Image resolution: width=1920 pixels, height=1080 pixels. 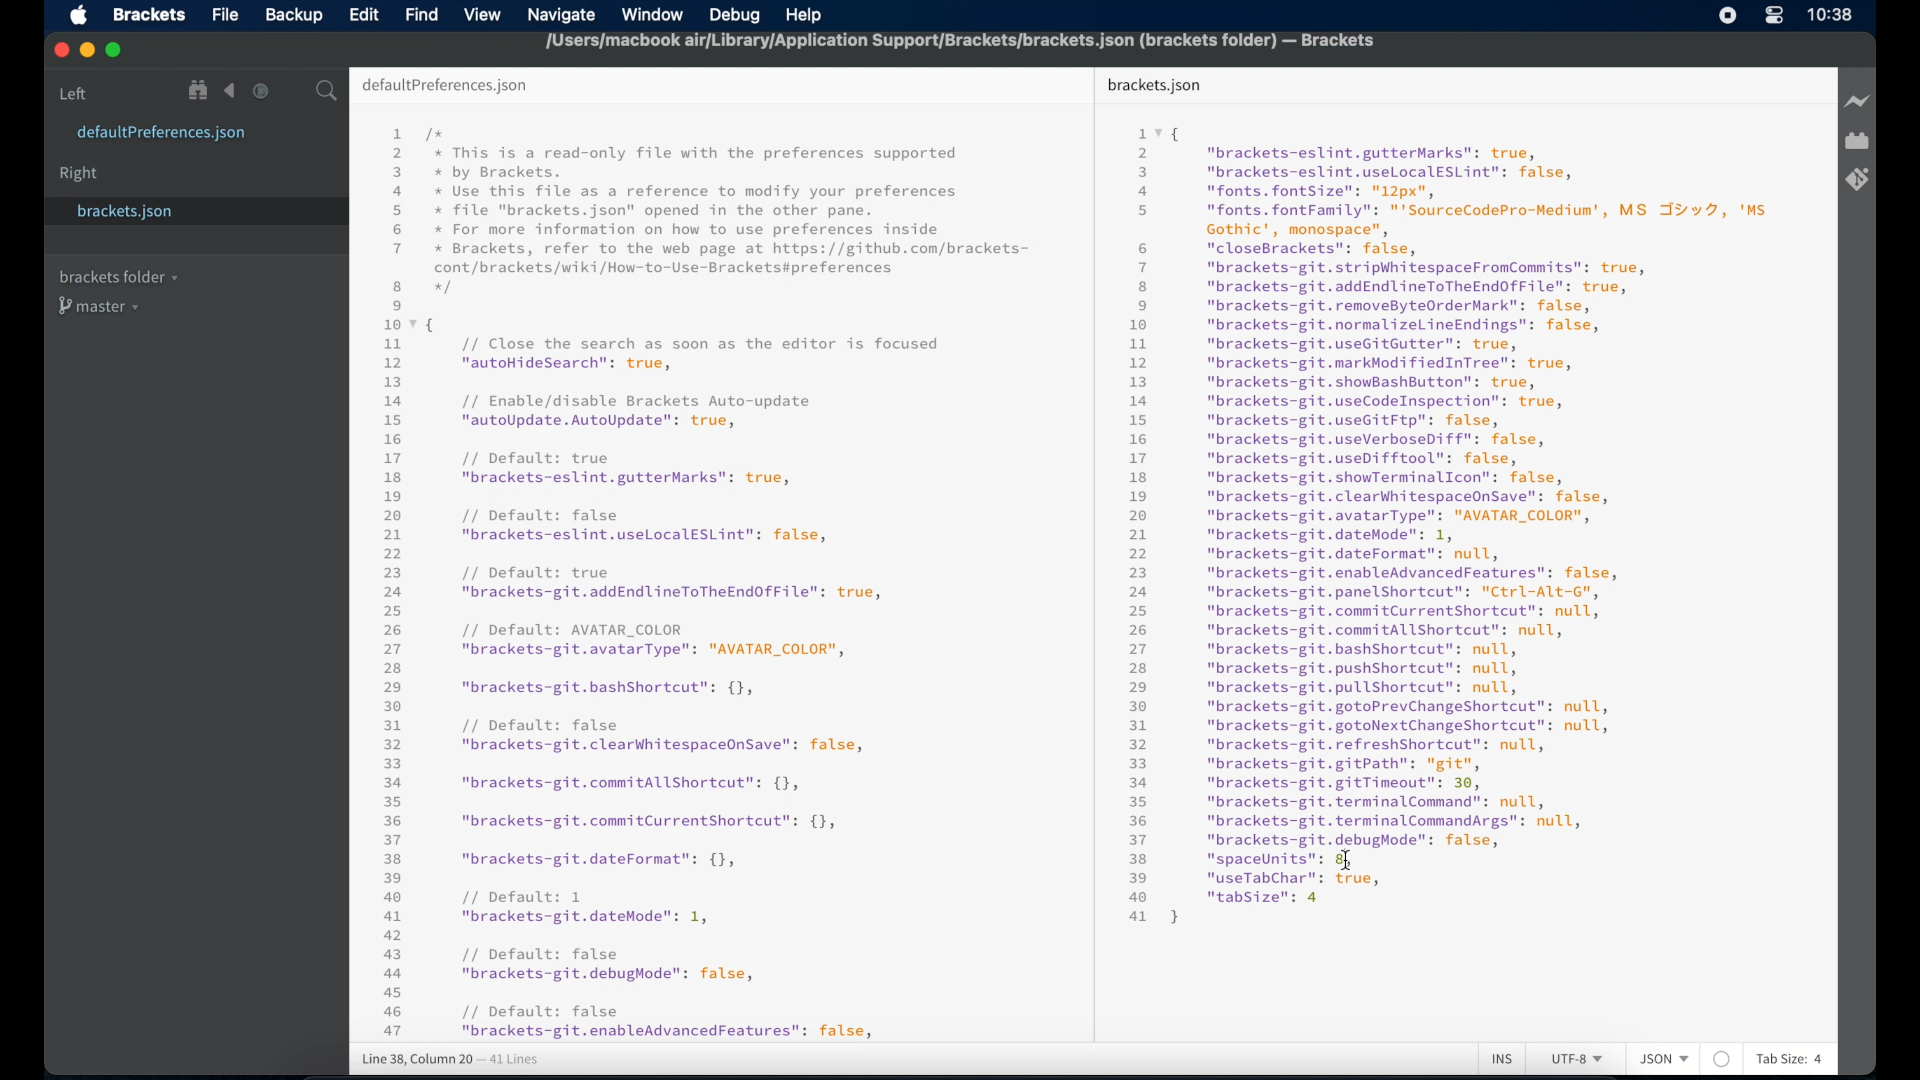 I want to click on json syntax, so click(x=1446, y=526).